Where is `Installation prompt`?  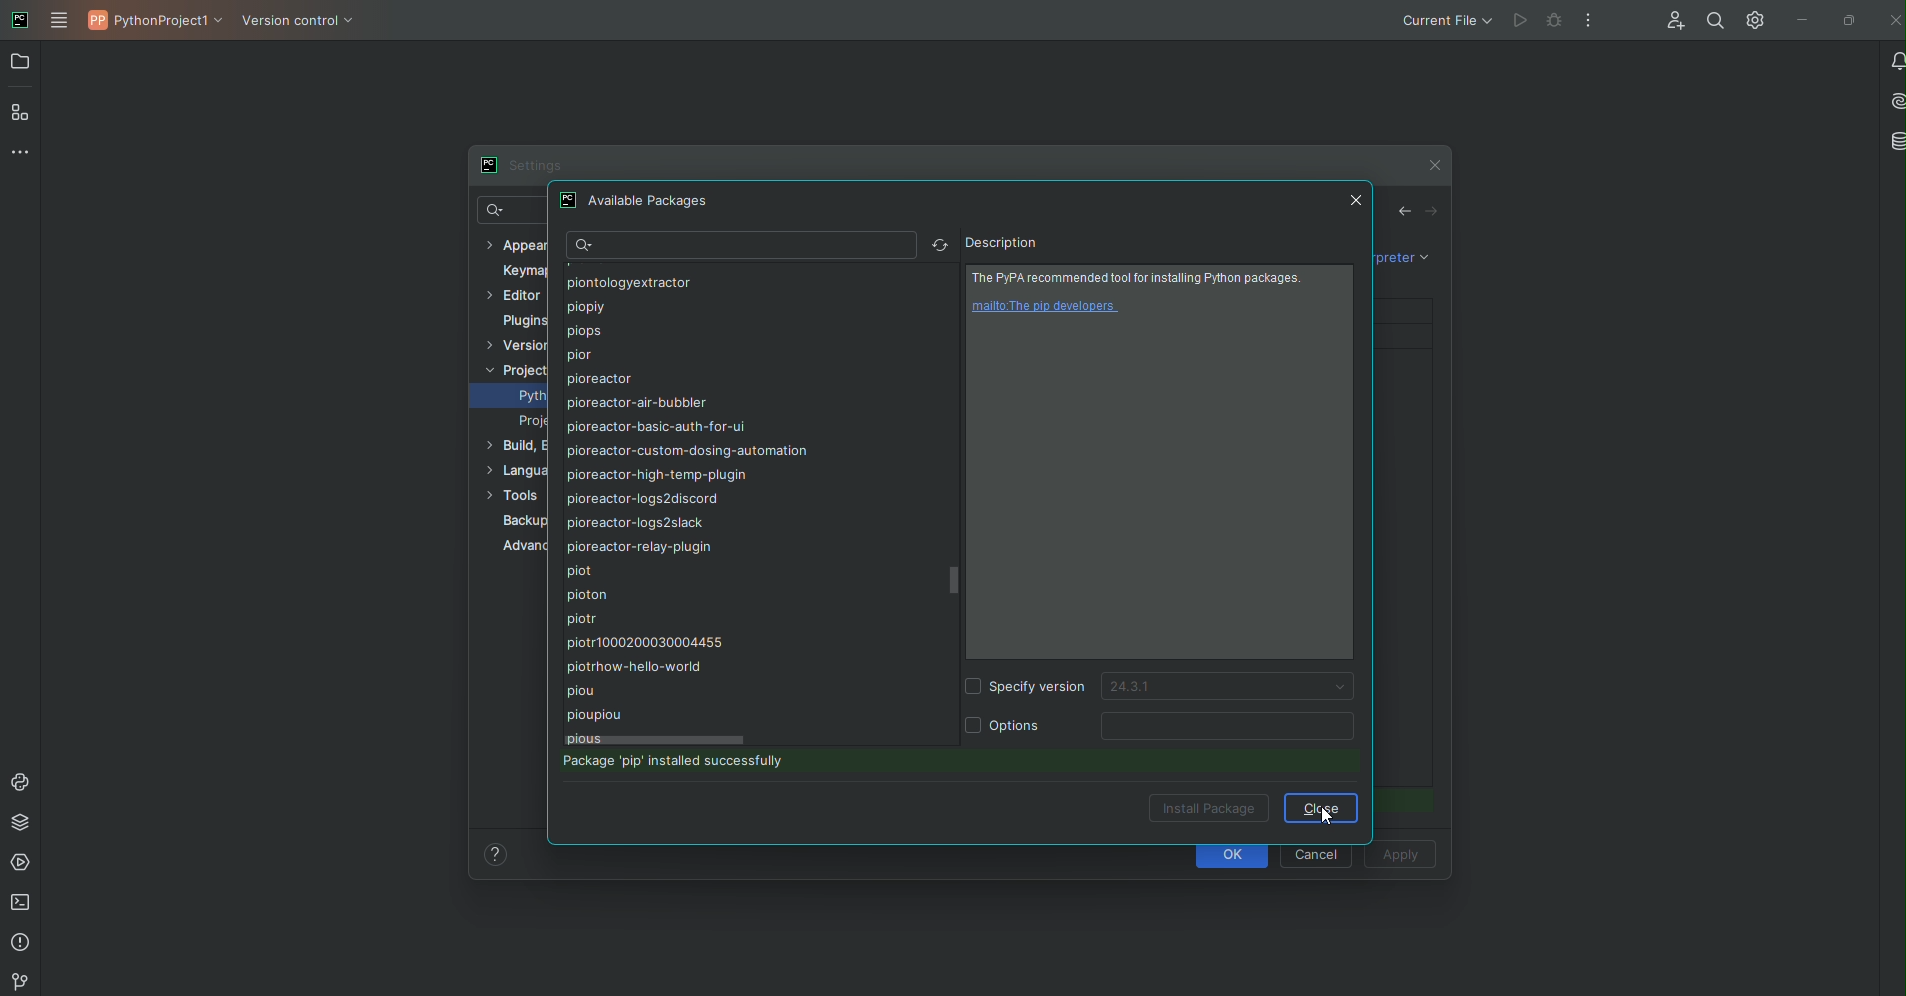
Installation prompt is located at coordinates (702, 764).